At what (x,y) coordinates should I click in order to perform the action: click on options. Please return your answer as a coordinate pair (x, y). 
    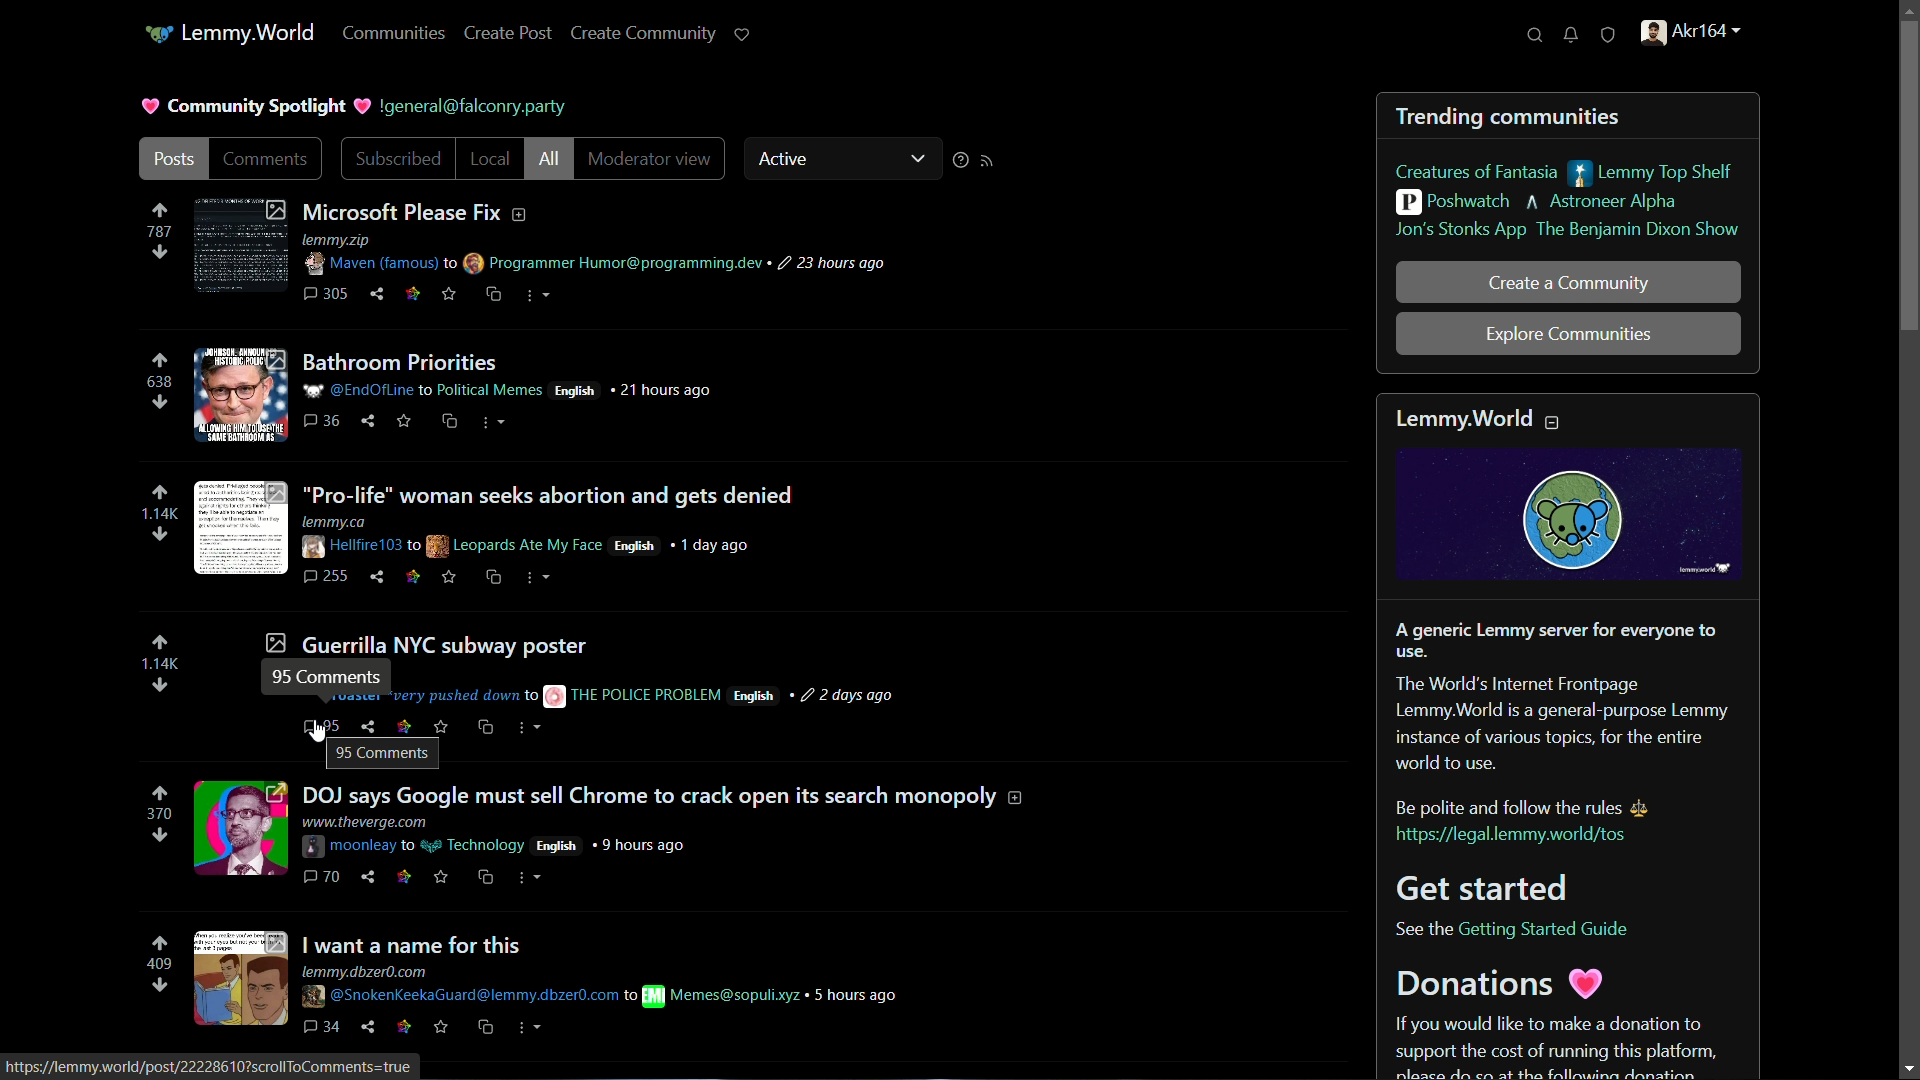
    Looking at the image, I should click on (532, 876).